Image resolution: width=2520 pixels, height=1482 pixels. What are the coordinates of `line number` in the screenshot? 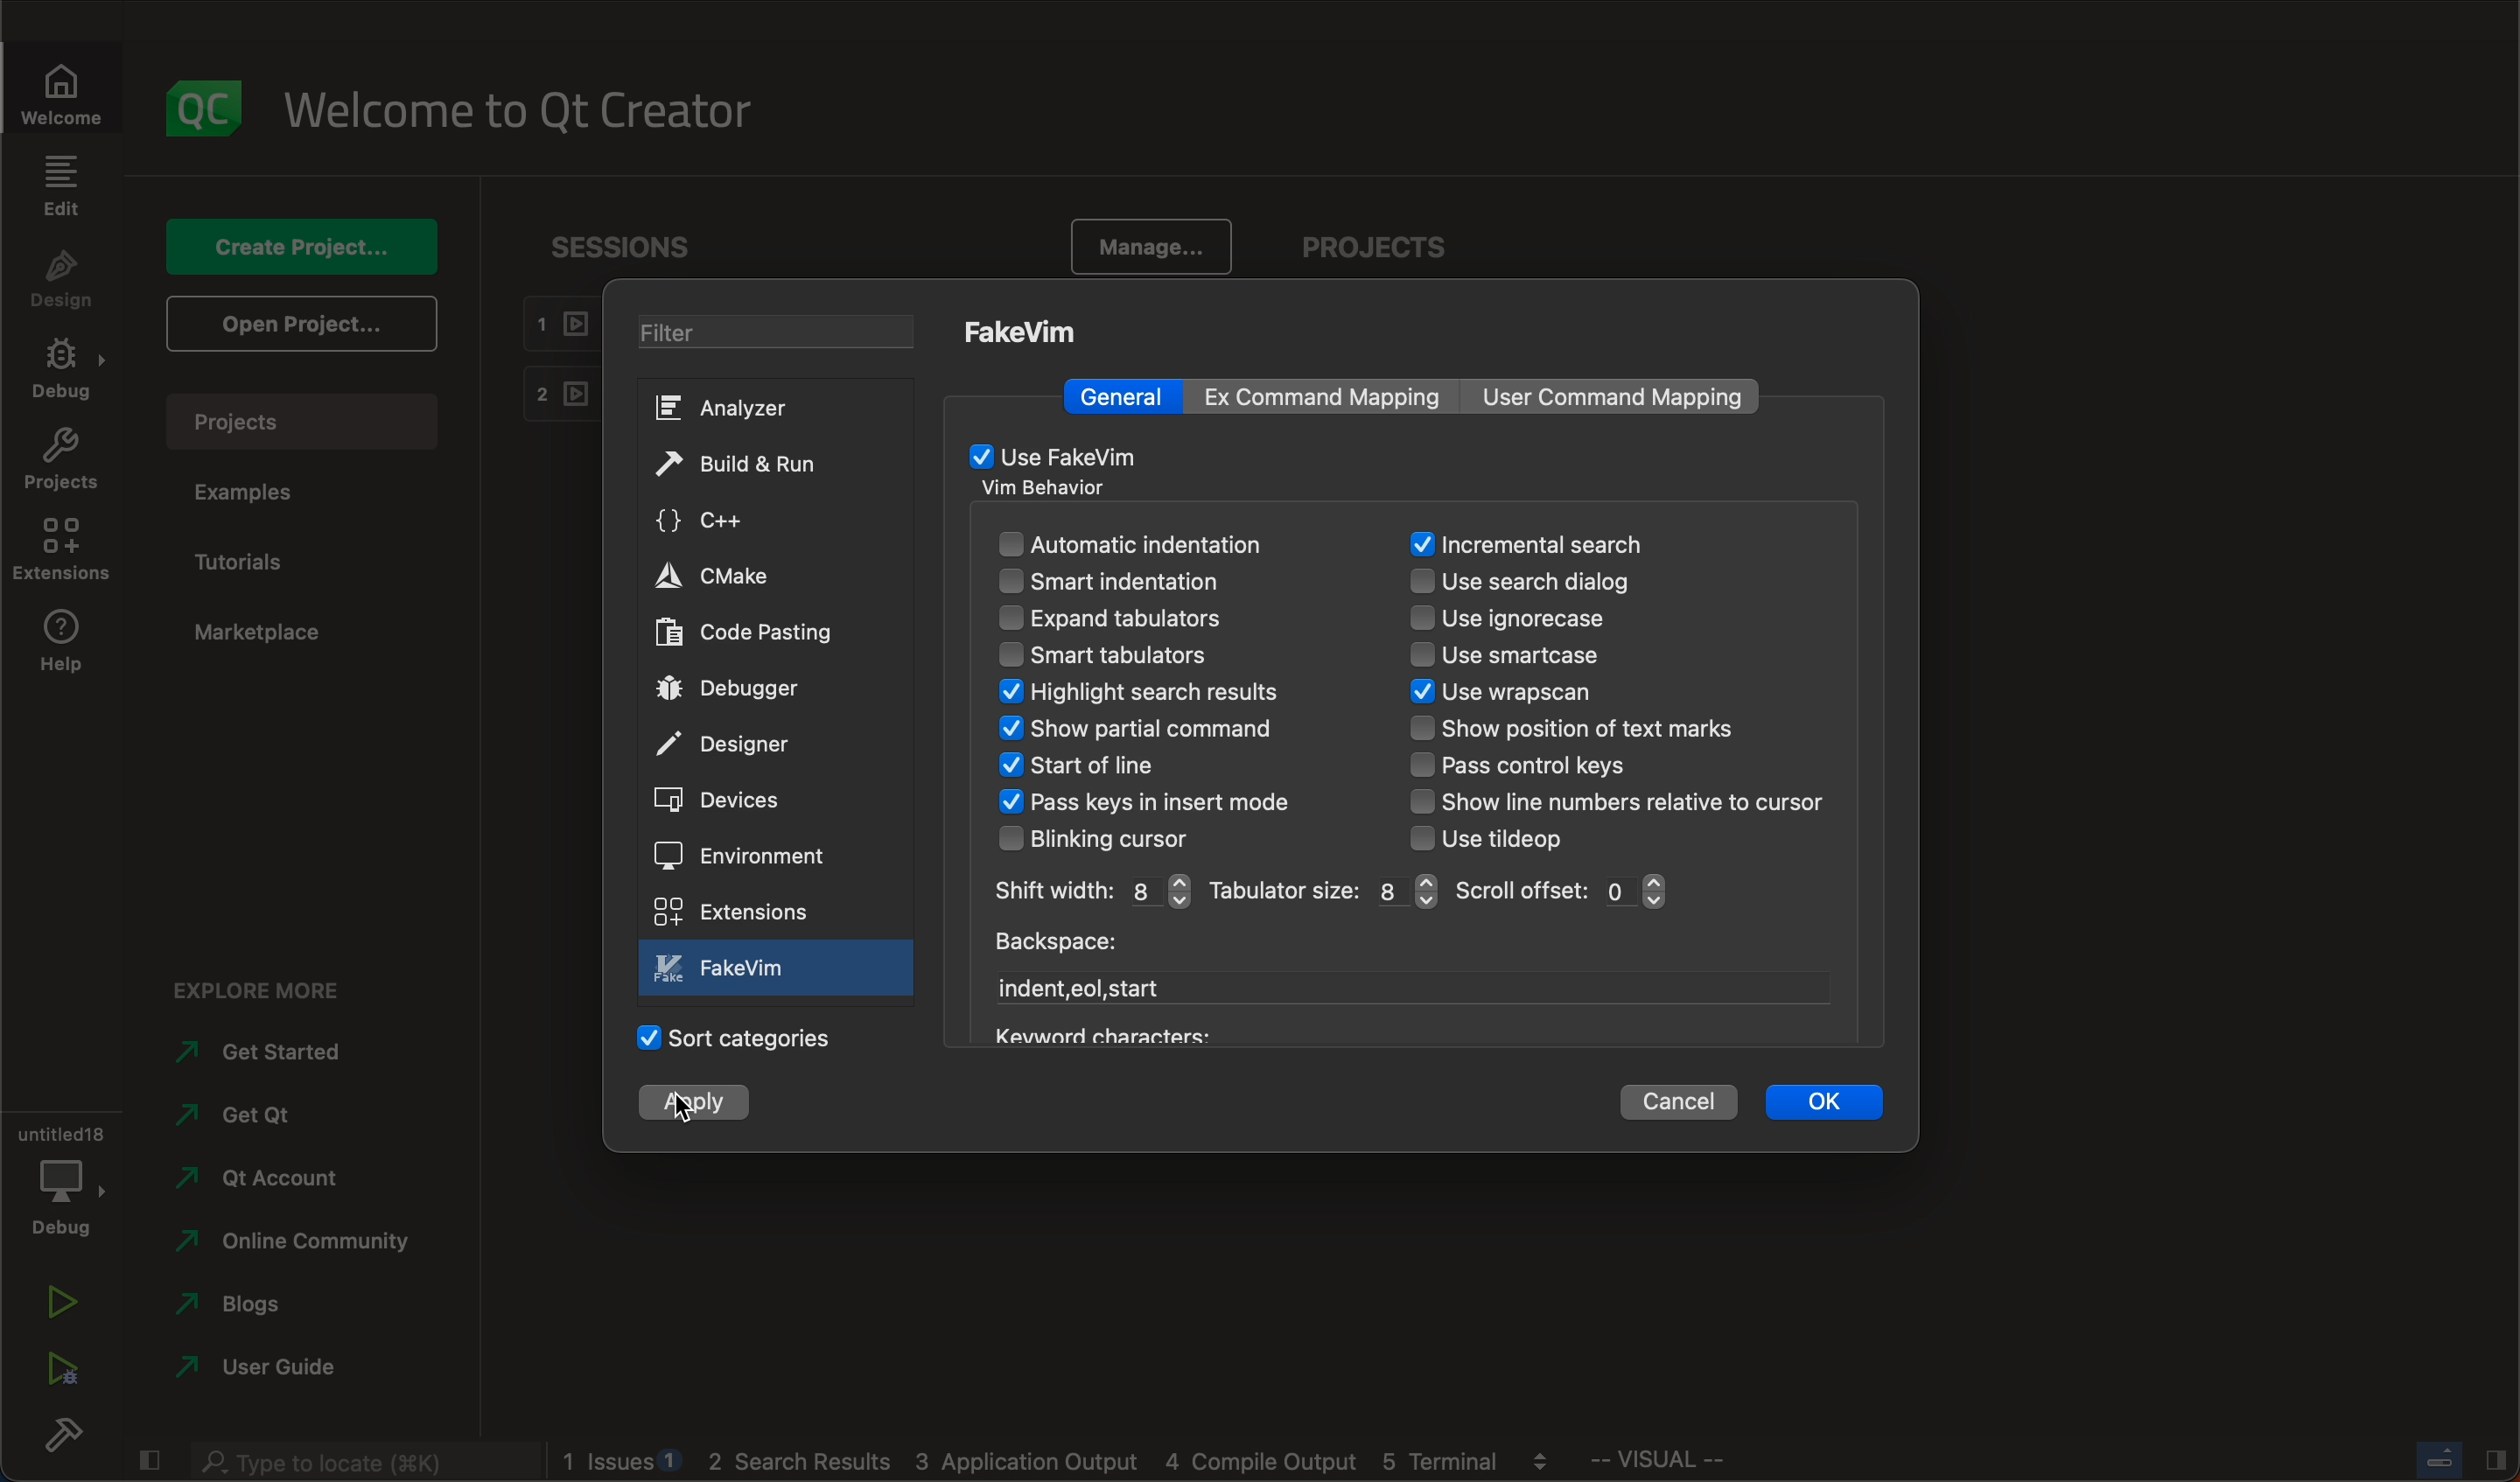 It's located at (1620, 801).